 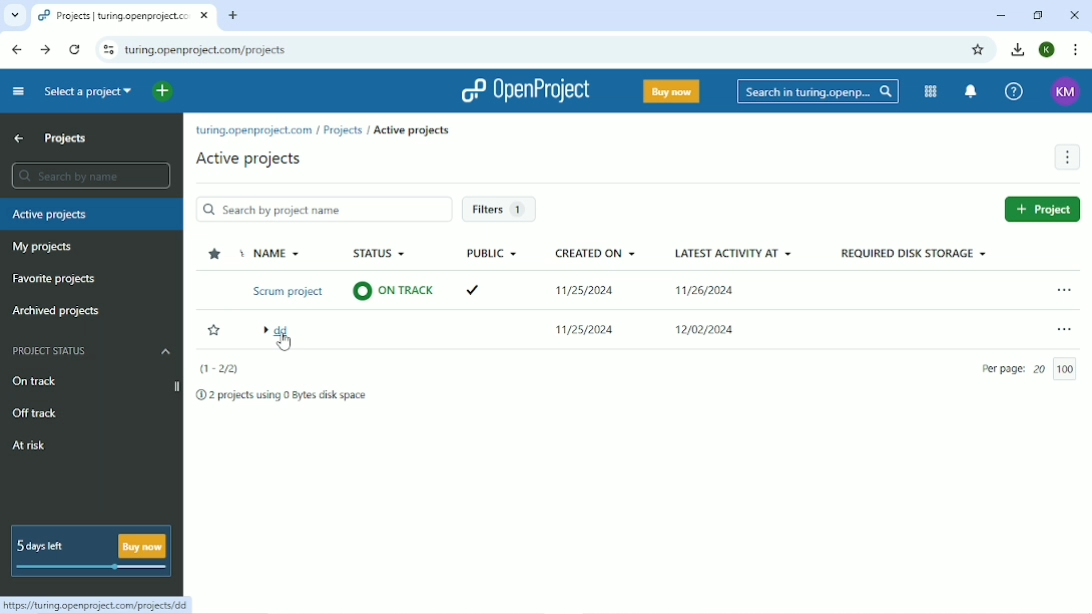 What do you see at coordinates (165, 91) in the screenshot?
I see `Open quick add menu` at bounding box center [165, 91].